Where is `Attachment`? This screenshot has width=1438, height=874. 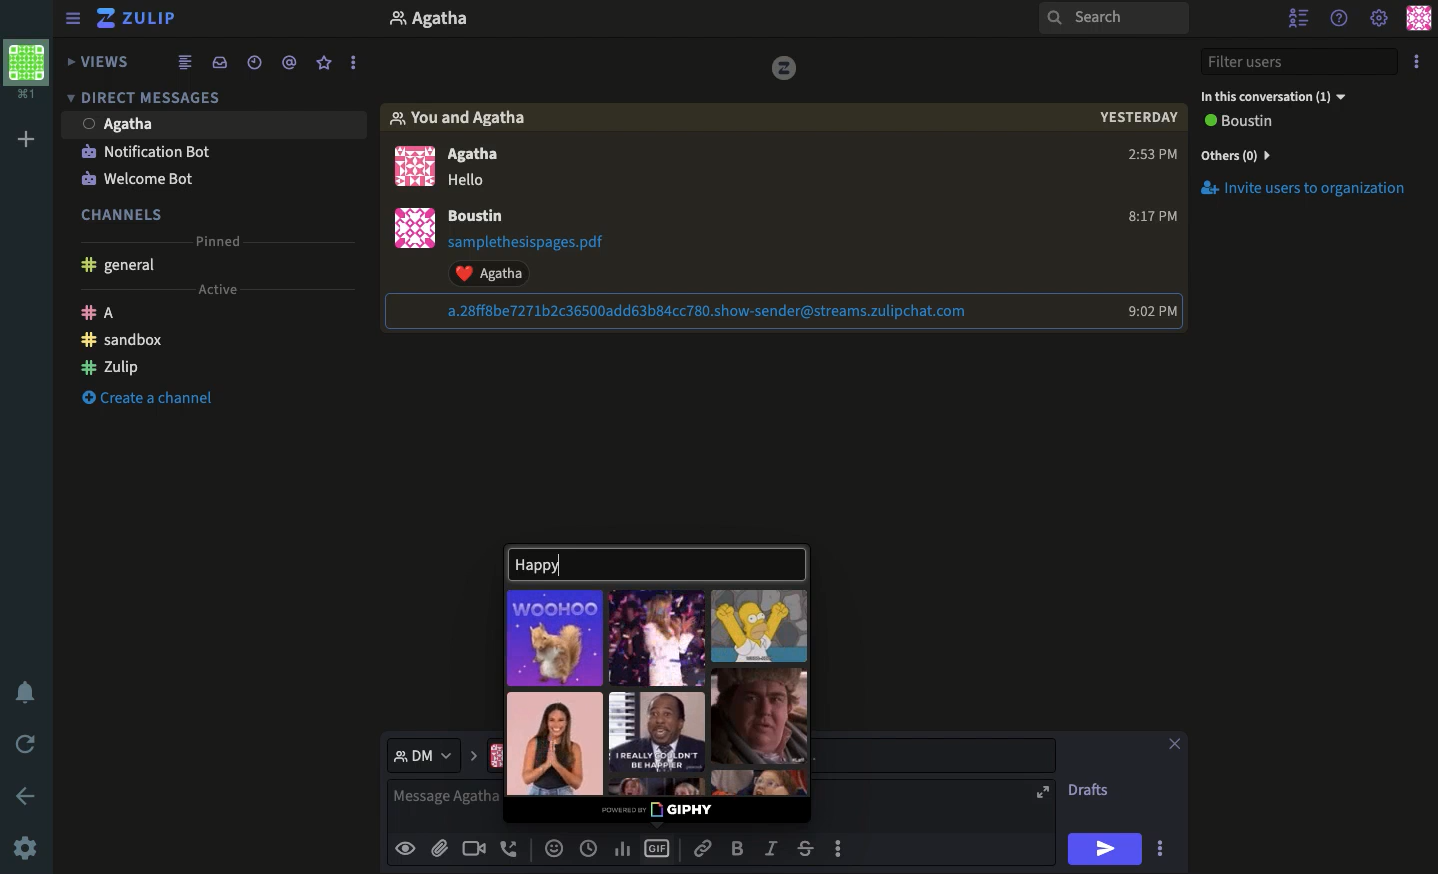 Attachment is located at coordinates (544, 259).